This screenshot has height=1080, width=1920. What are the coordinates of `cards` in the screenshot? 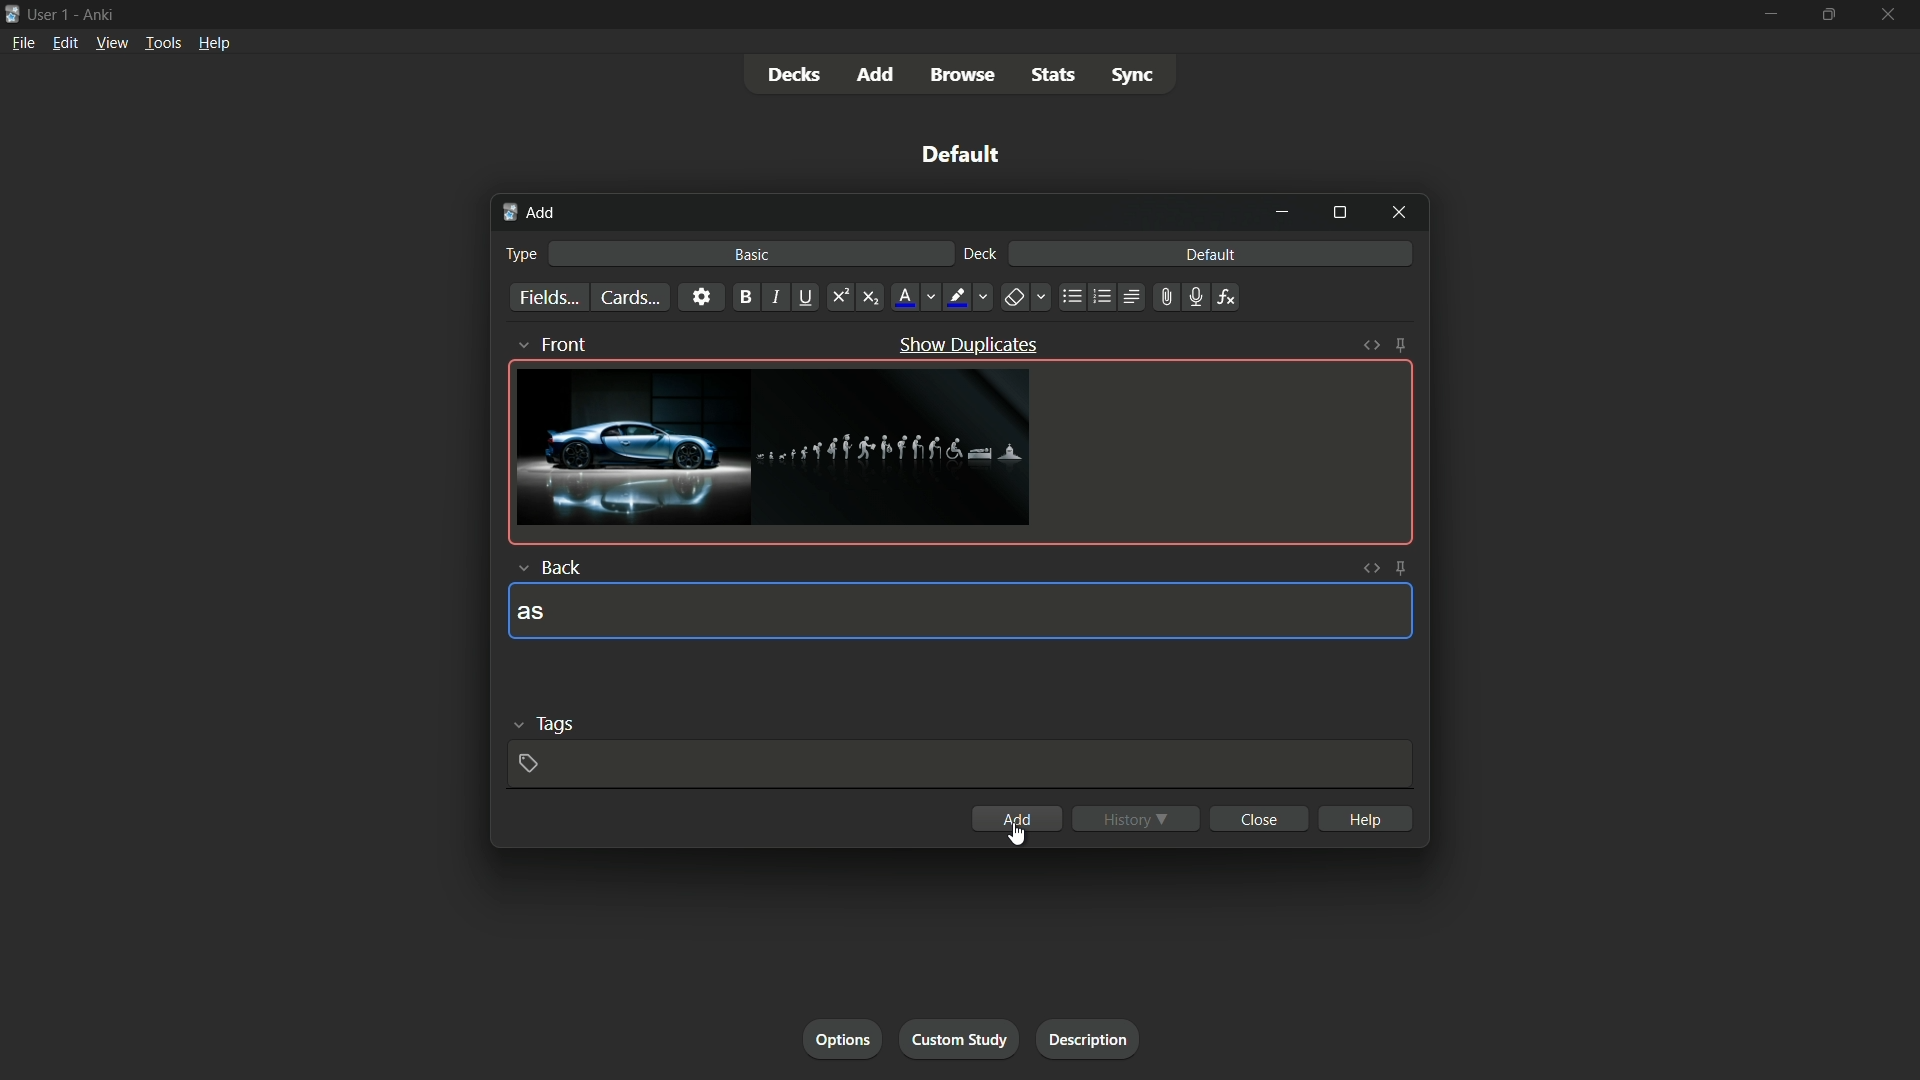 It's located at (629, 297).